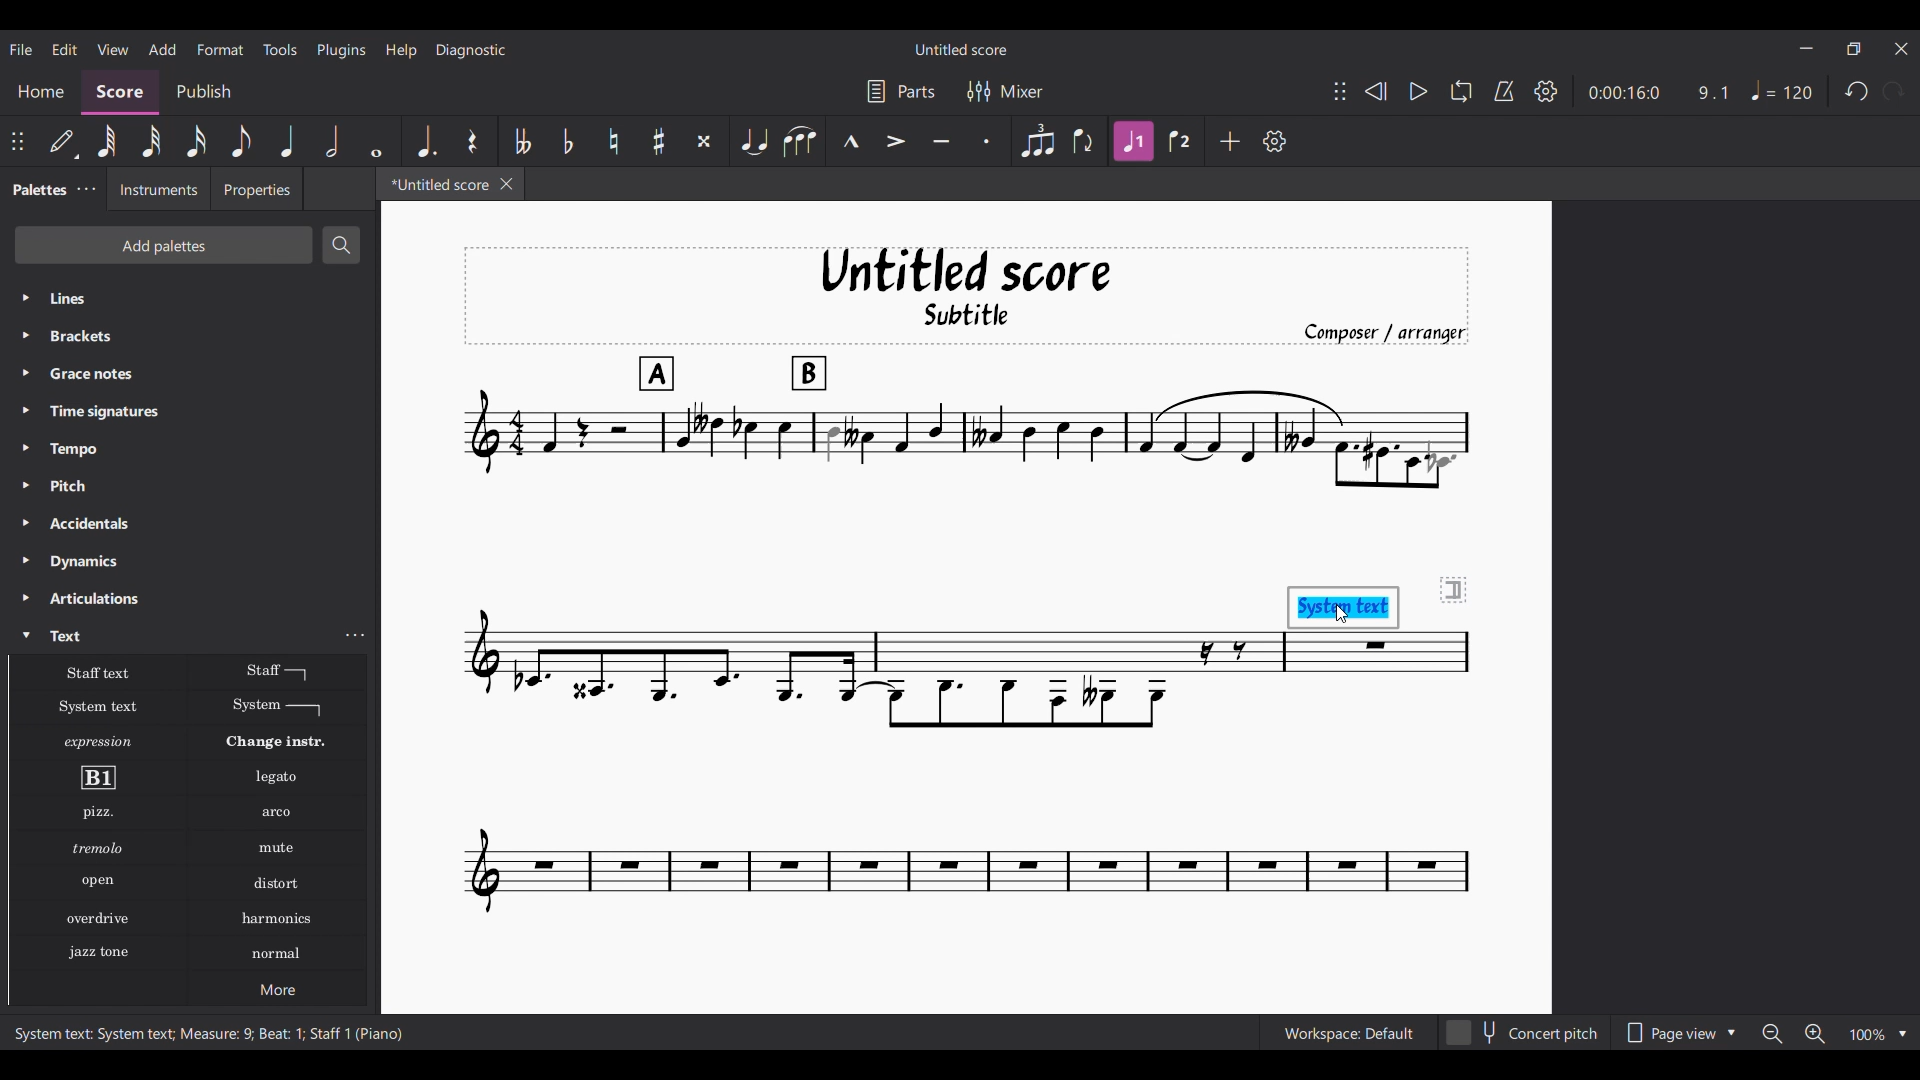 The image size is (1920, 1080). Describe the element at coordinates (1879, 1033) in the screenshot. I see `Zoom options` at that location.